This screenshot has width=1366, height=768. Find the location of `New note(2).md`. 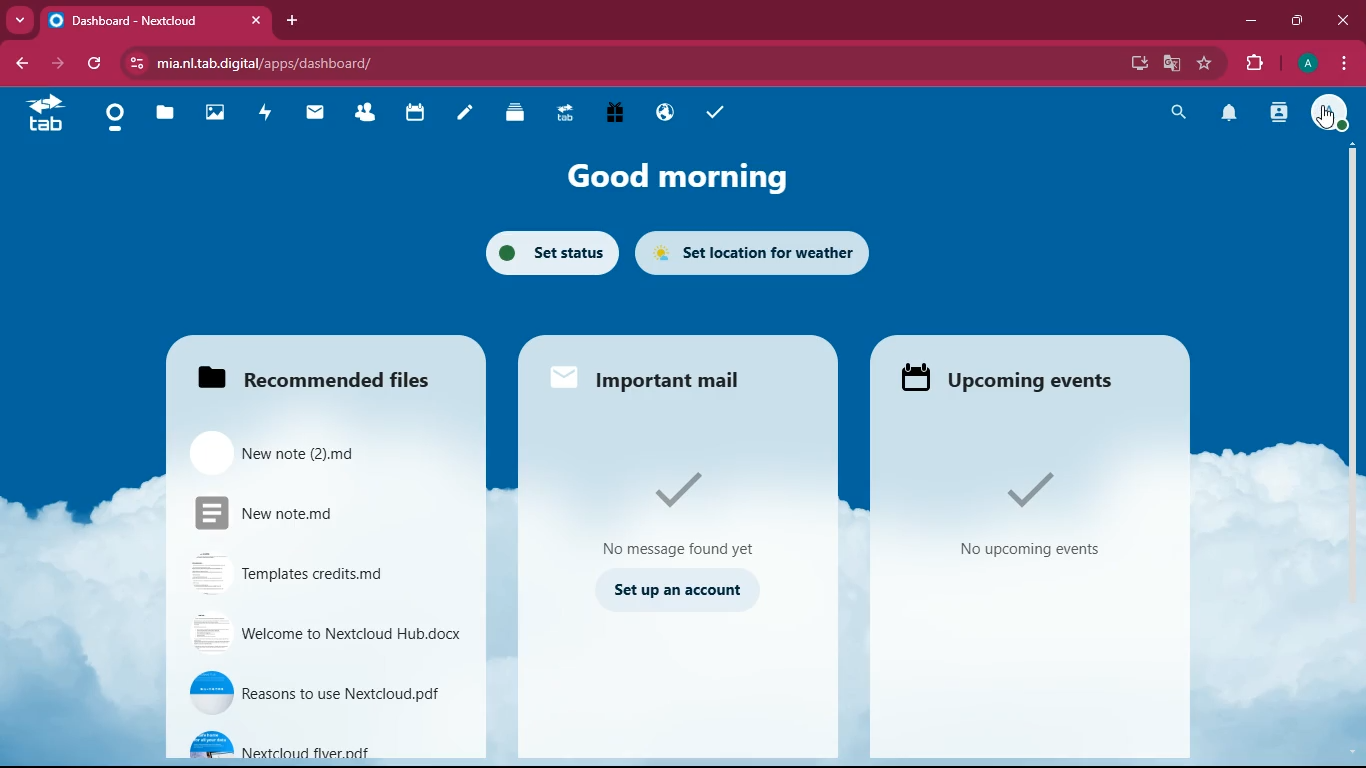

New note(2).md is located at coordinates (286, 450).